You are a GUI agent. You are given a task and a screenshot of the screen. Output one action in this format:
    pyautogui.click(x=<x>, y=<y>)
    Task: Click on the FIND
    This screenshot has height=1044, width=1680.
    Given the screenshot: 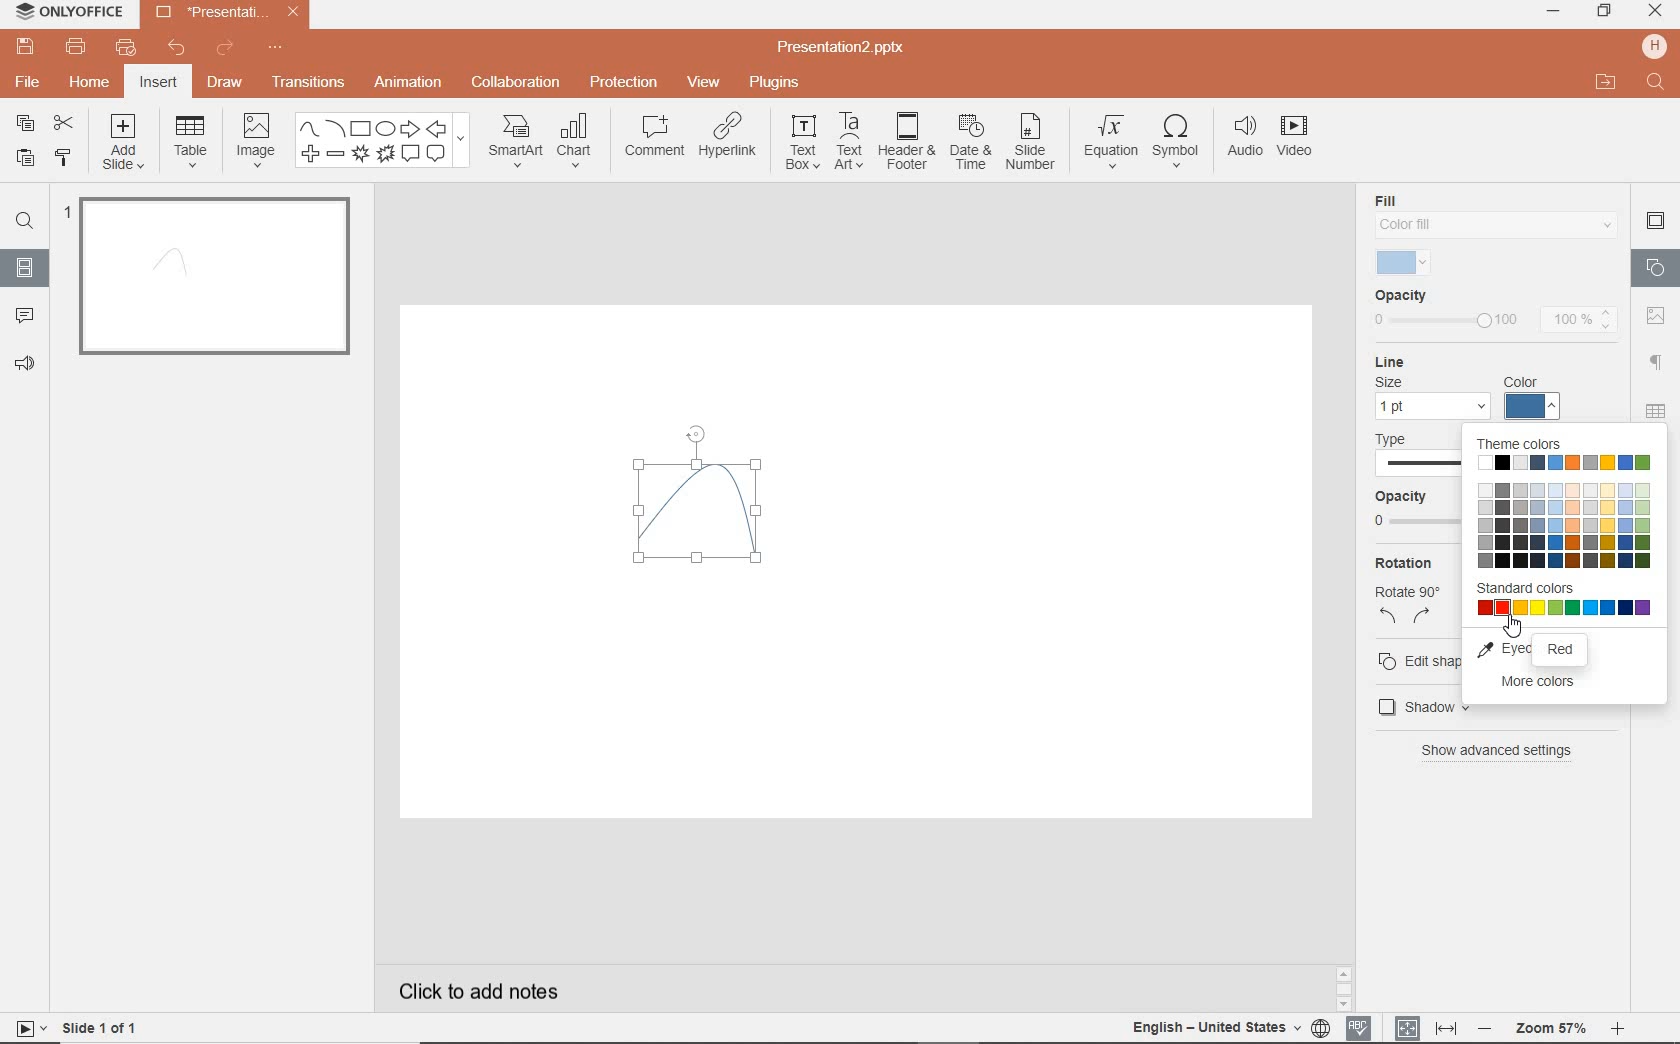 What is the action you would take?
    pyautogui.click(x=28, y=221)
    